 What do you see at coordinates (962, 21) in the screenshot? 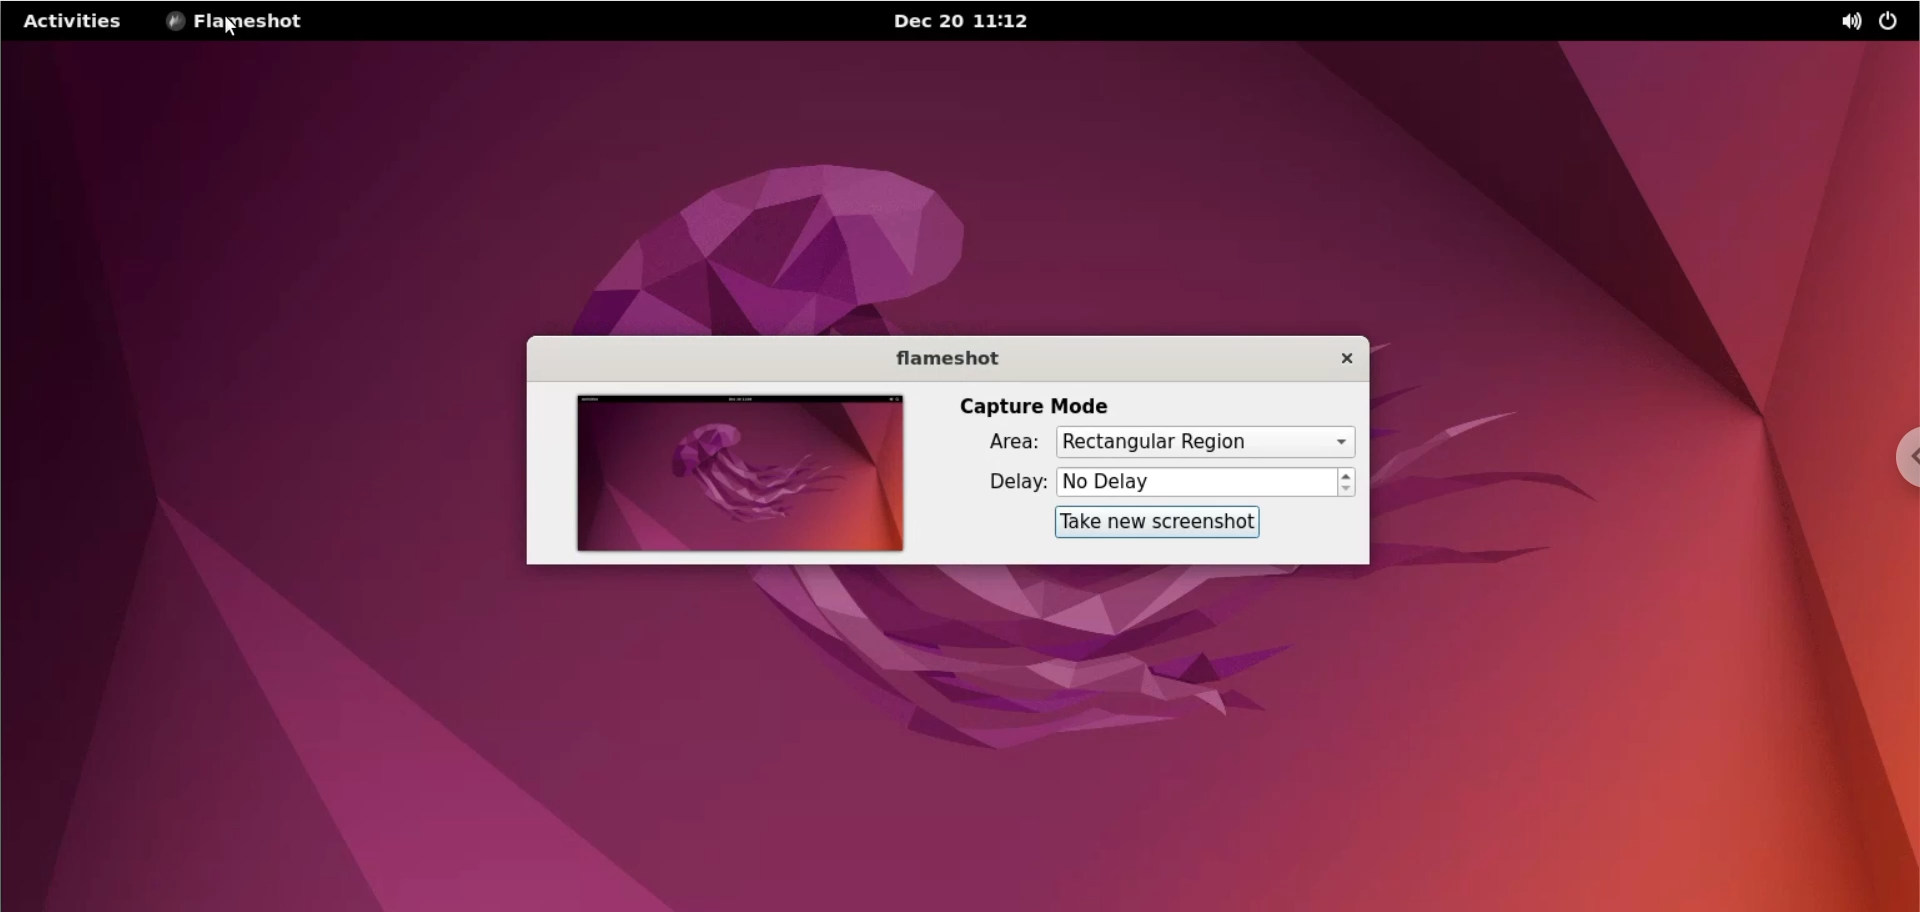
I see `Dec 20 11:12` at bounding box center [962, 21].